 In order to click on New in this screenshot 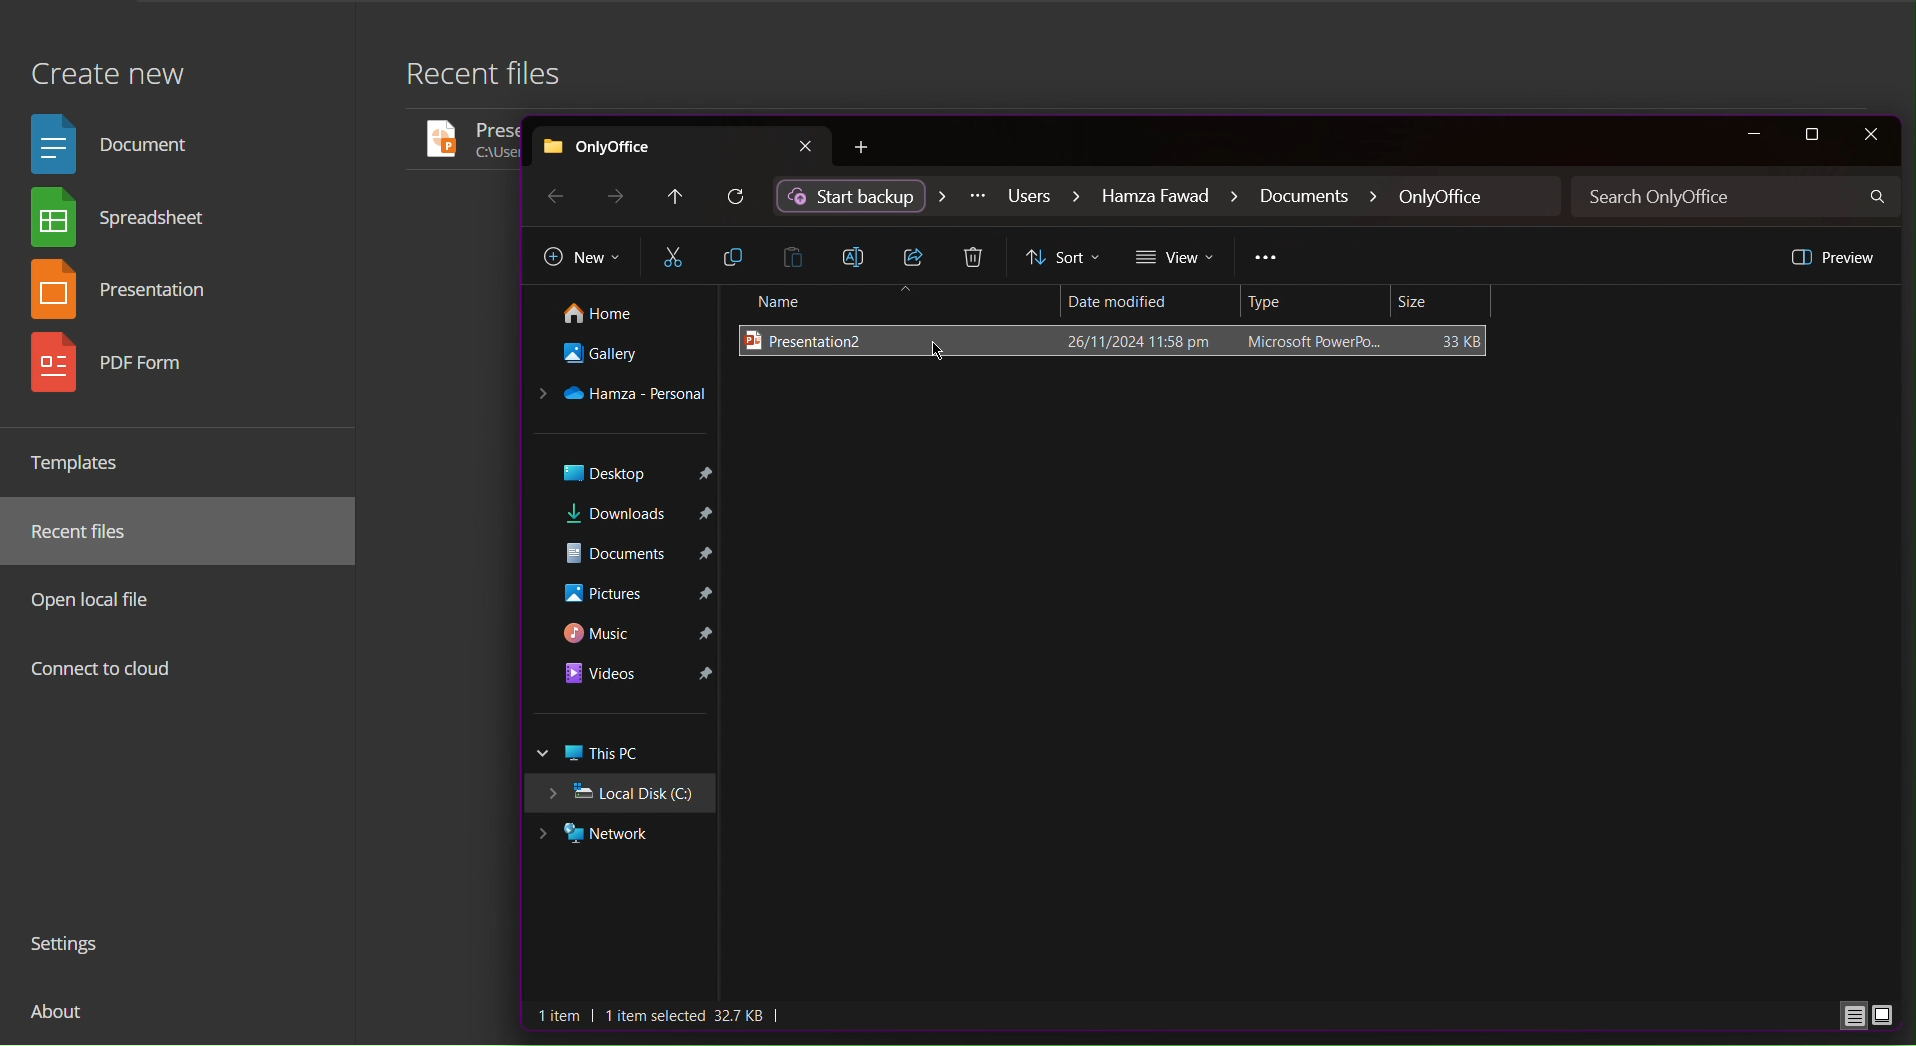, I will do `click(582, 259)`.